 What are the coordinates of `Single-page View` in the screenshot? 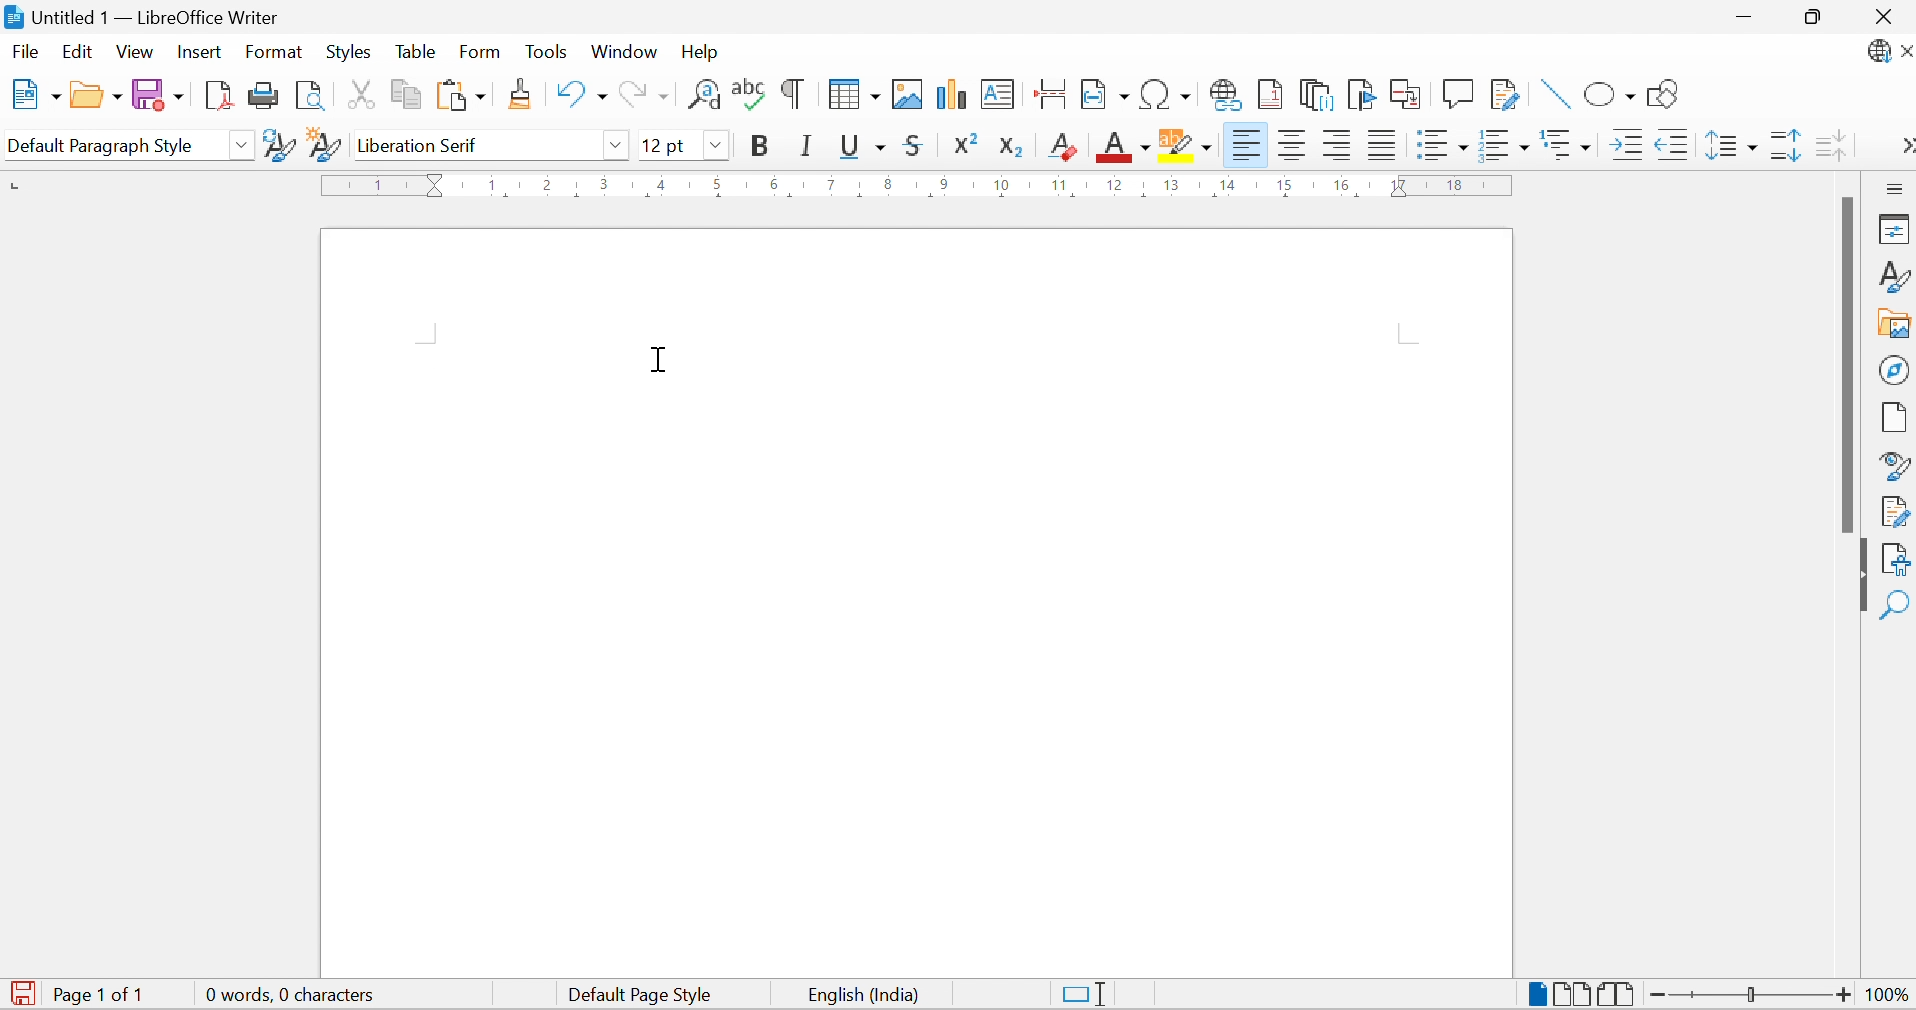 It's located at (1536, 991).